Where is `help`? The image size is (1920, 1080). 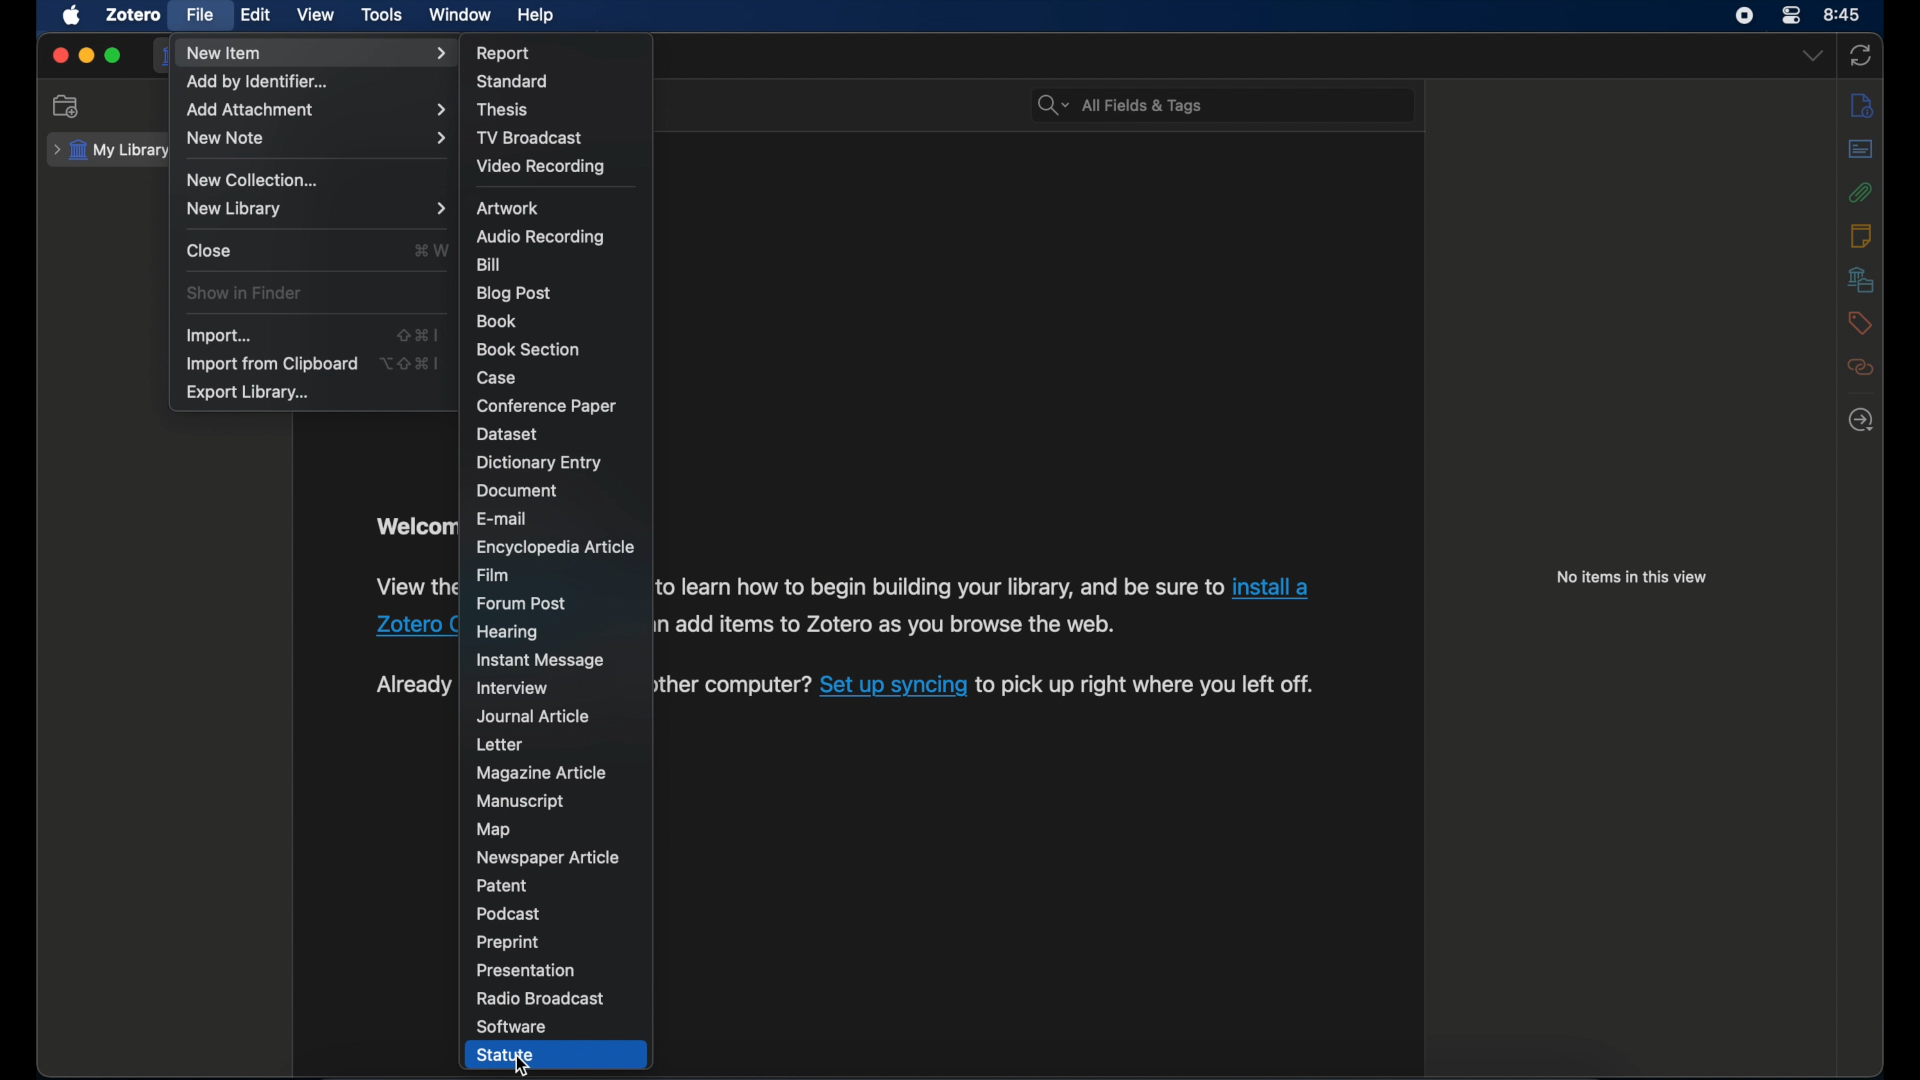
help is located at coordinates (538, 16).